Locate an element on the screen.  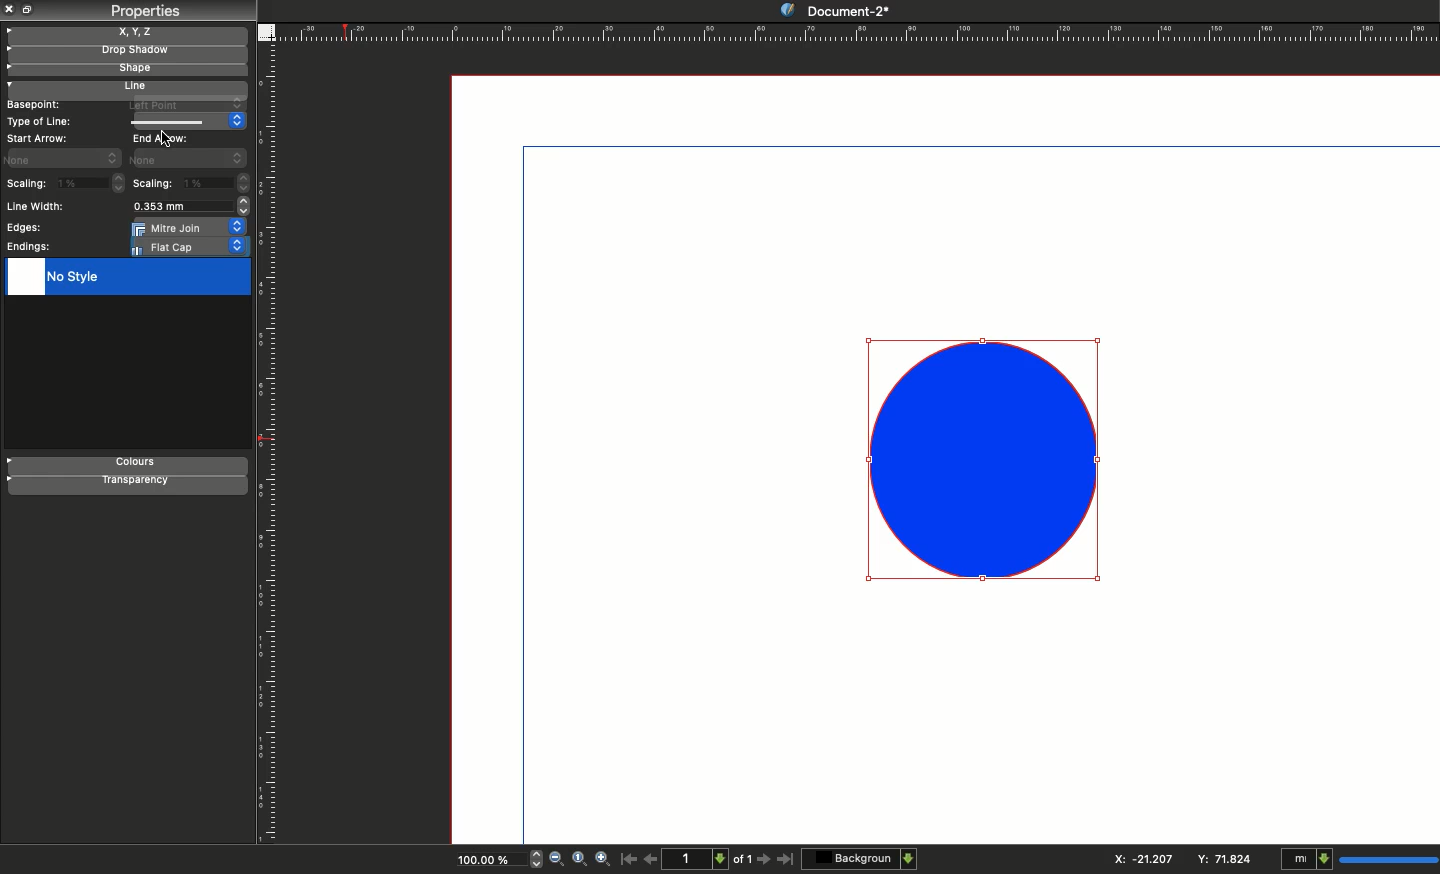
Zoom out is located at coordinates (556, 860).